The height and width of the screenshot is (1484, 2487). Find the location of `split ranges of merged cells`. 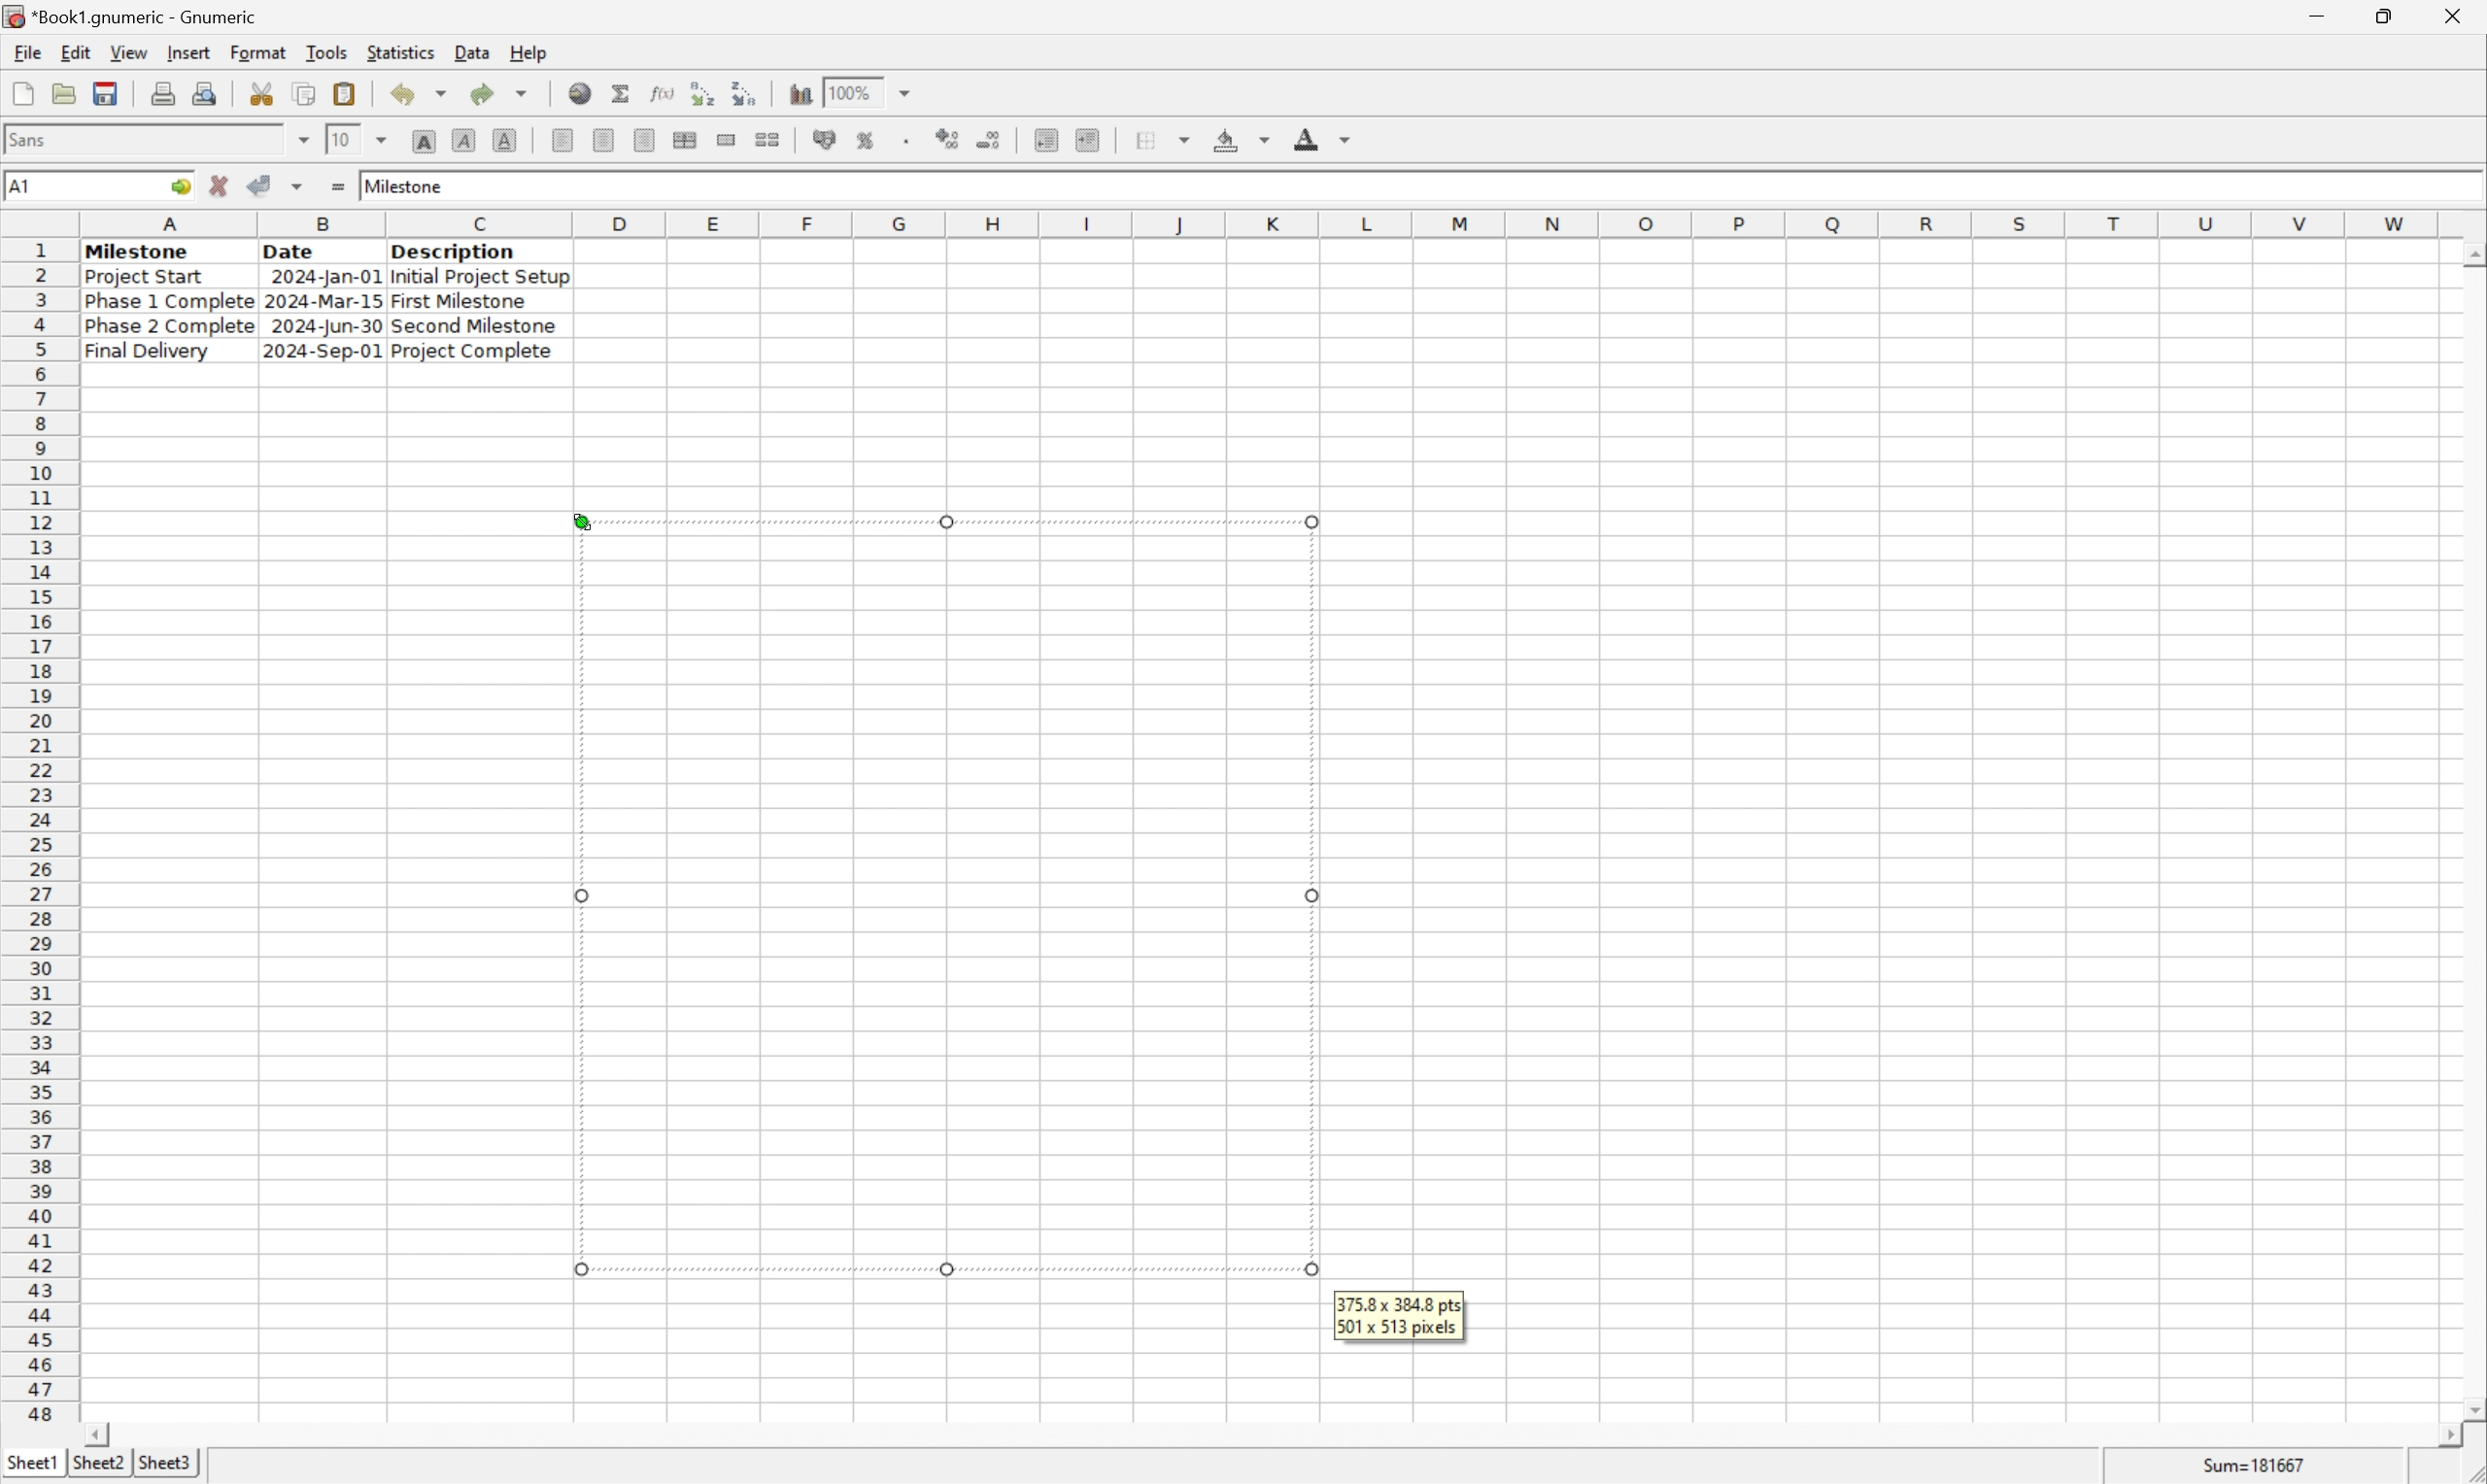

split ranges of merged cells is located at coordinates (768, 139).